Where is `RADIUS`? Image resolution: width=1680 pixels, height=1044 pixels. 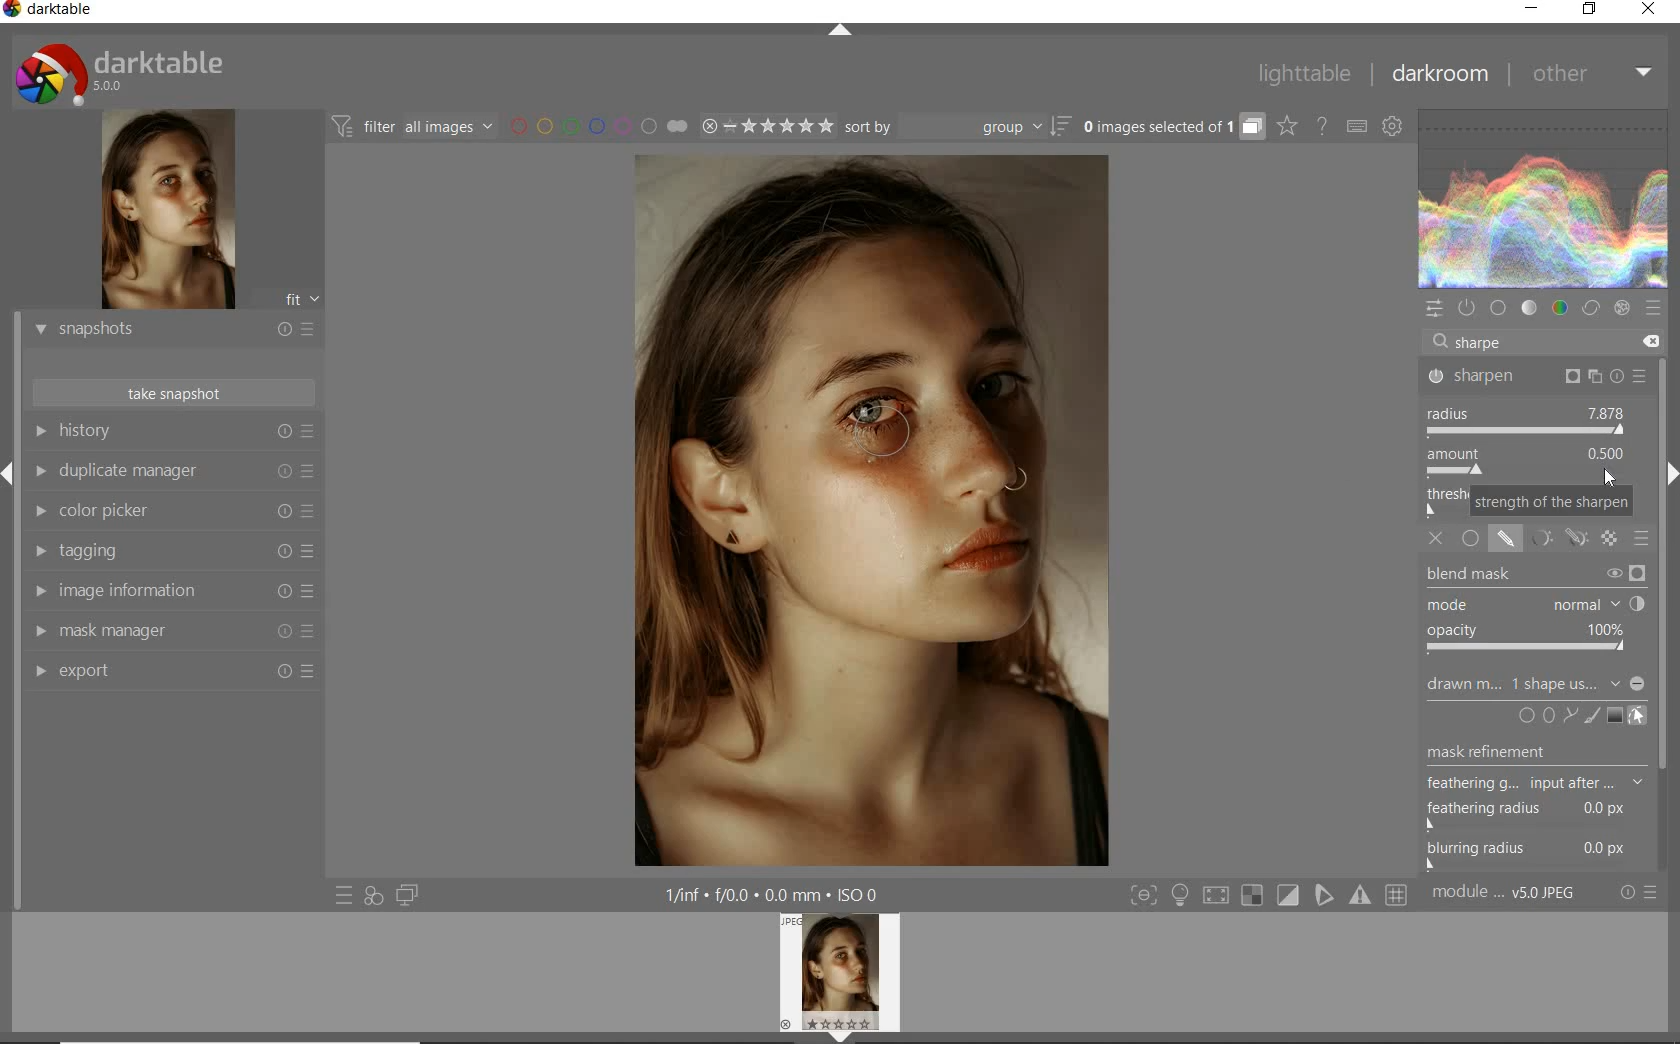
RADIUS is located at coordinates (1528, 421).